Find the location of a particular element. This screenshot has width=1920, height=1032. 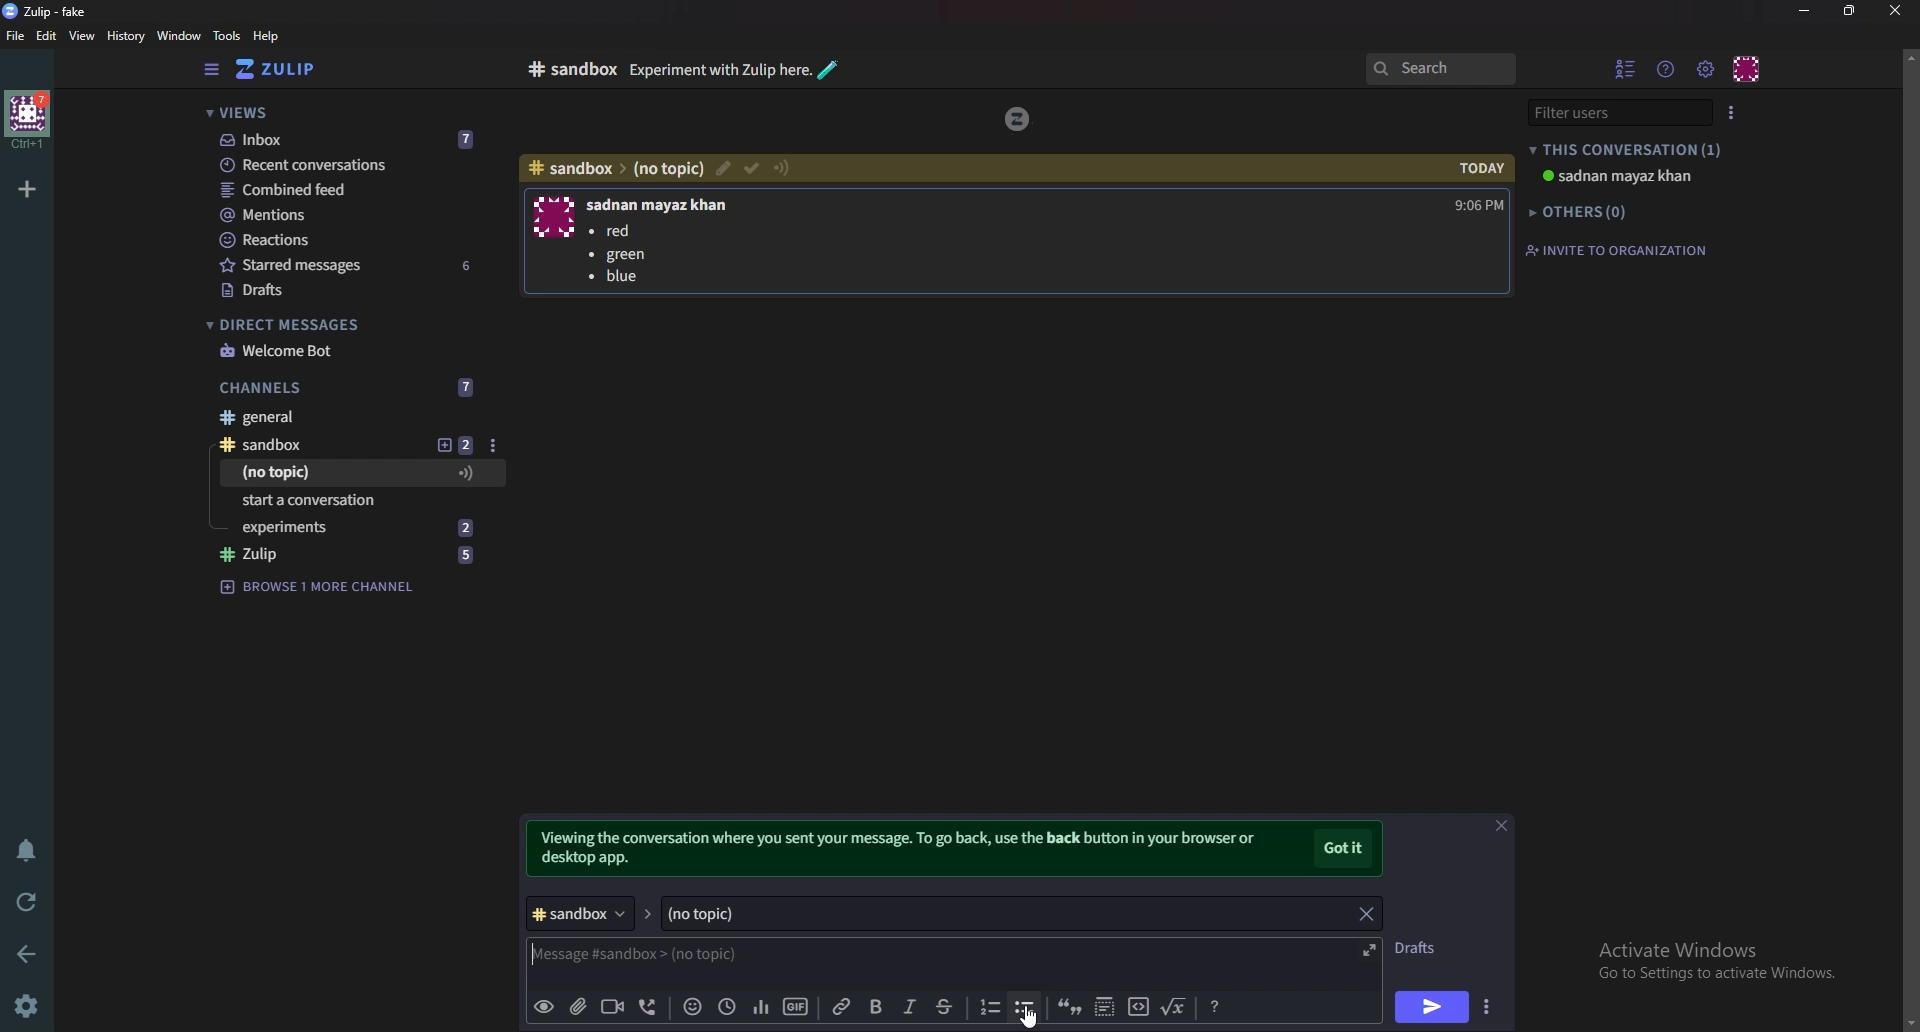

search is located at coordinates (1439, 68).